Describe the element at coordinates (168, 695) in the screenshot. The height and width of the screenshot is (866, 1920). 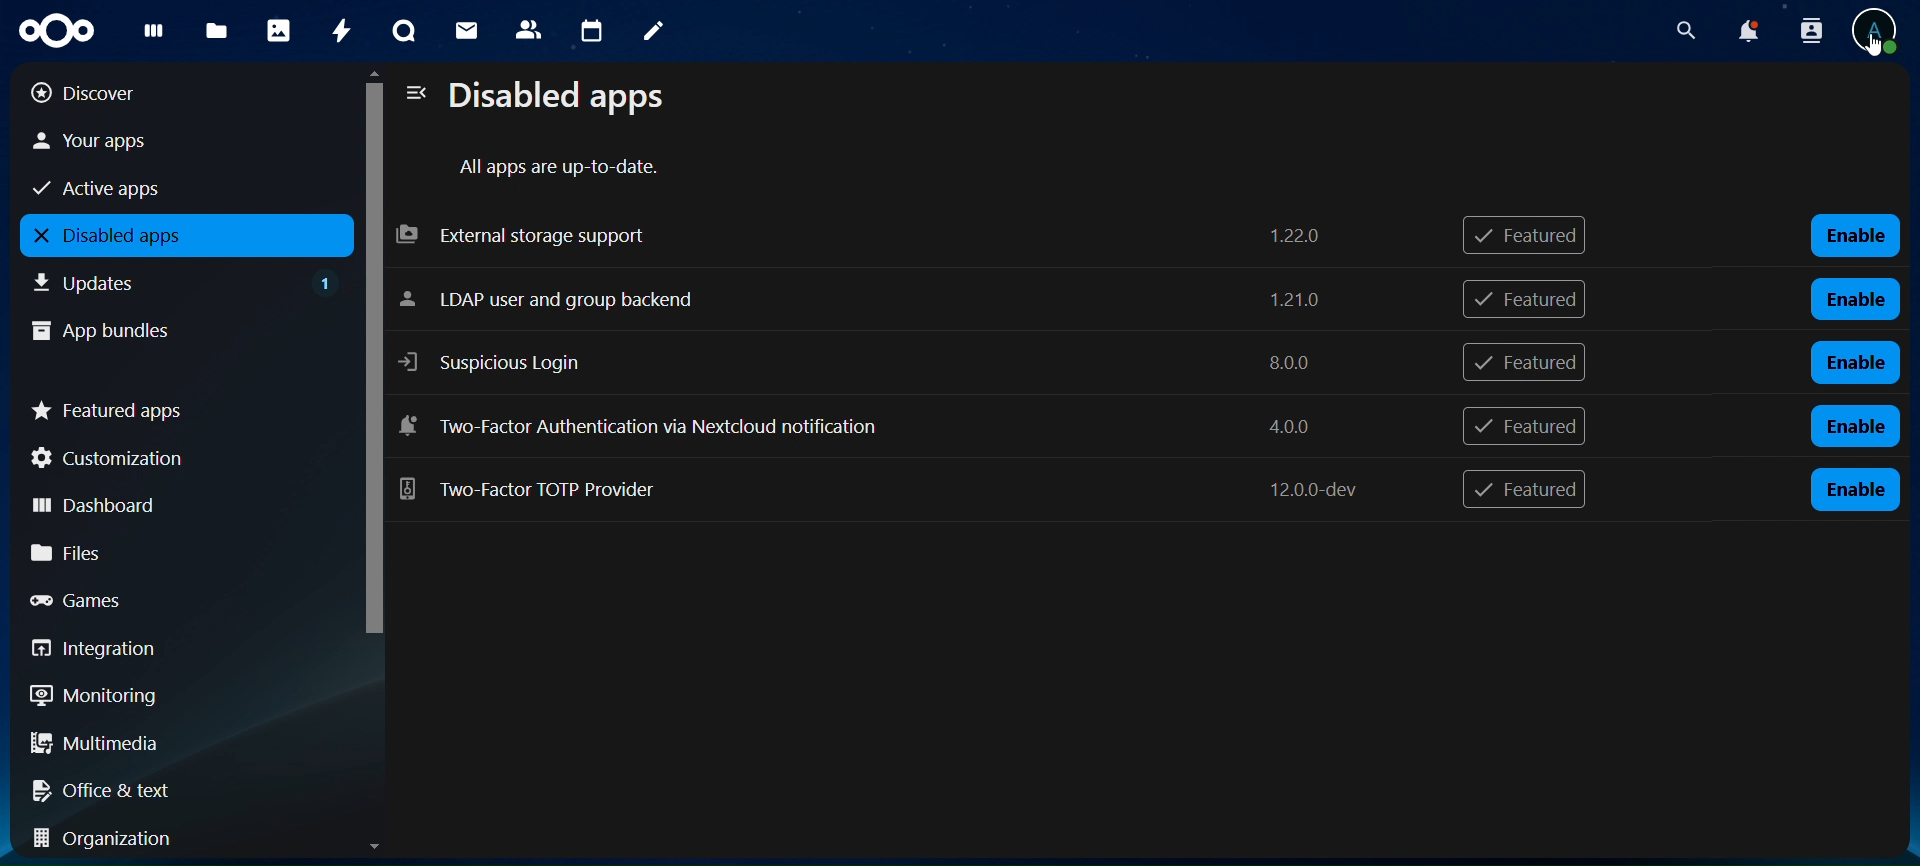
I see `monitoring` at that location.